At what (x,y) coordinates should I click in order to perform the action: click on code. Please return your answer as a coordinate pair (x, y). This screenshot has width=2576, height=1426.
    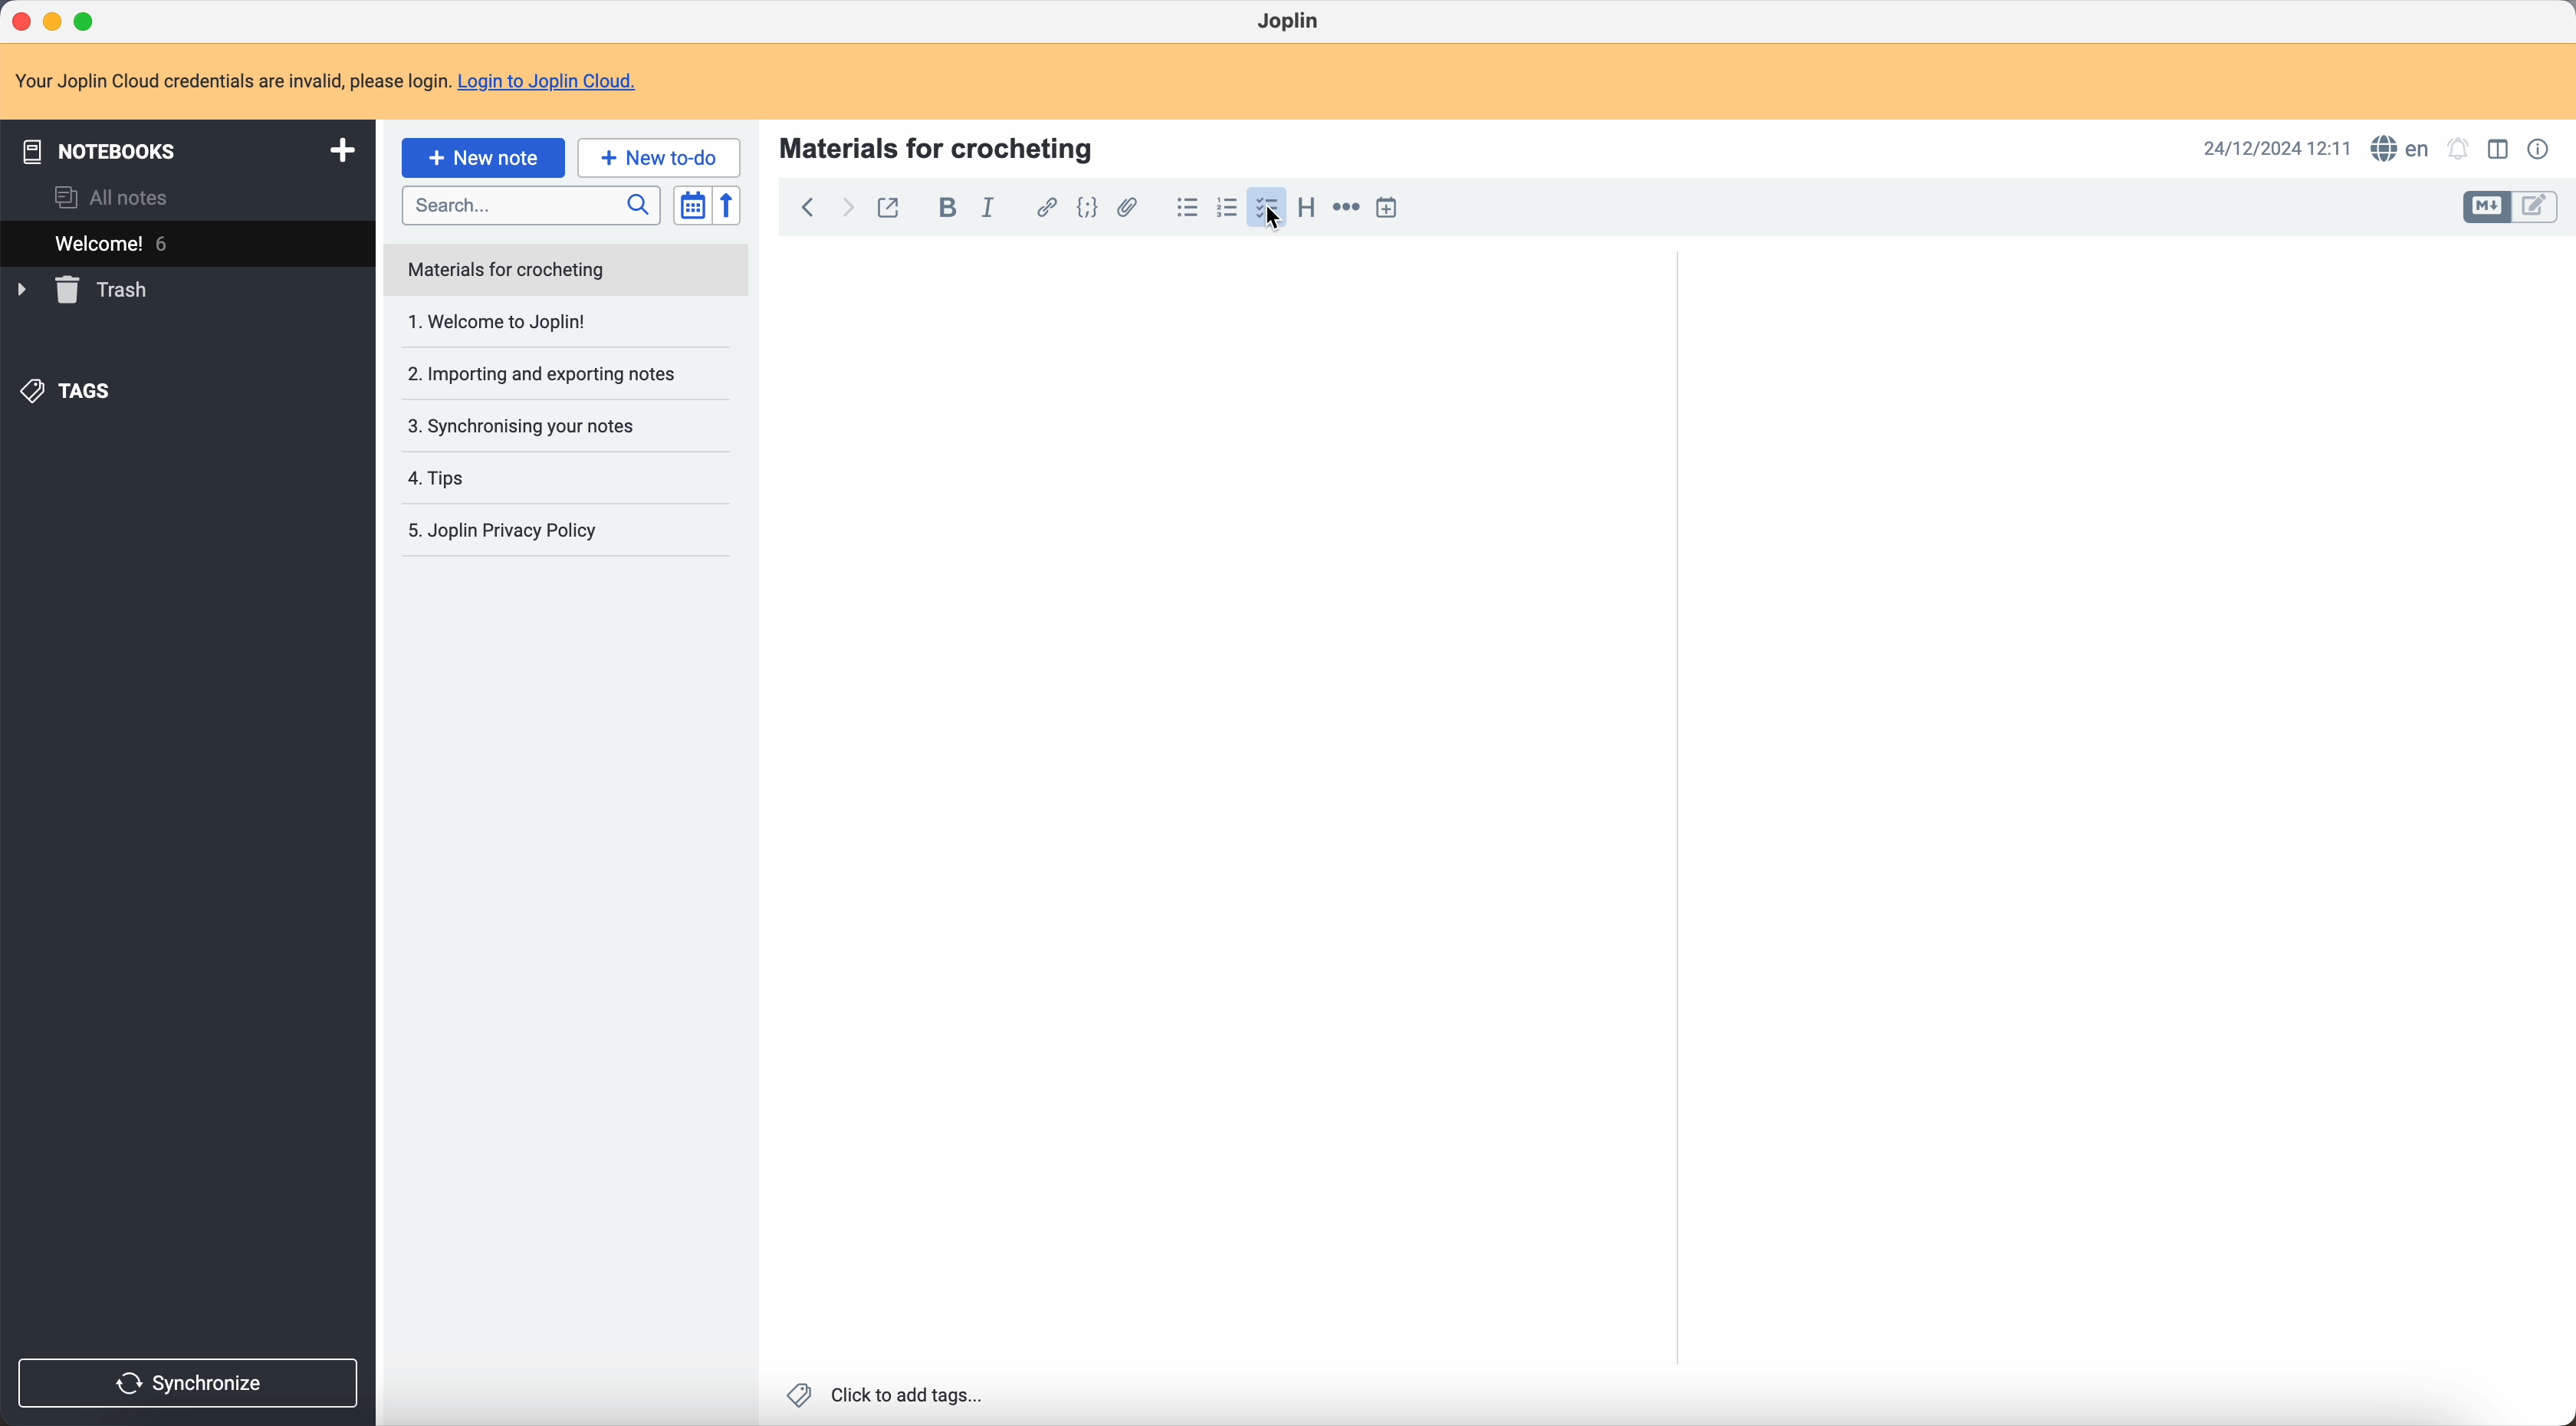
    Looking at the image, I should click on (1090, 209).